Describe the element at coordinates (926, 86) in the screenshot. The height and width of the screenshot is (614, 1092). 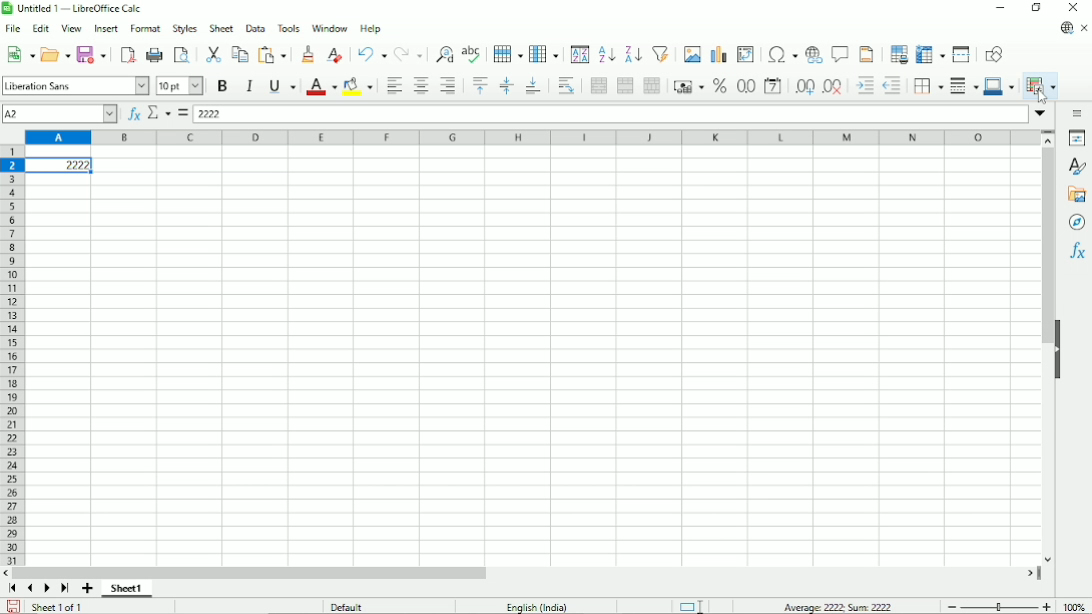
I see `Borders` at that location.